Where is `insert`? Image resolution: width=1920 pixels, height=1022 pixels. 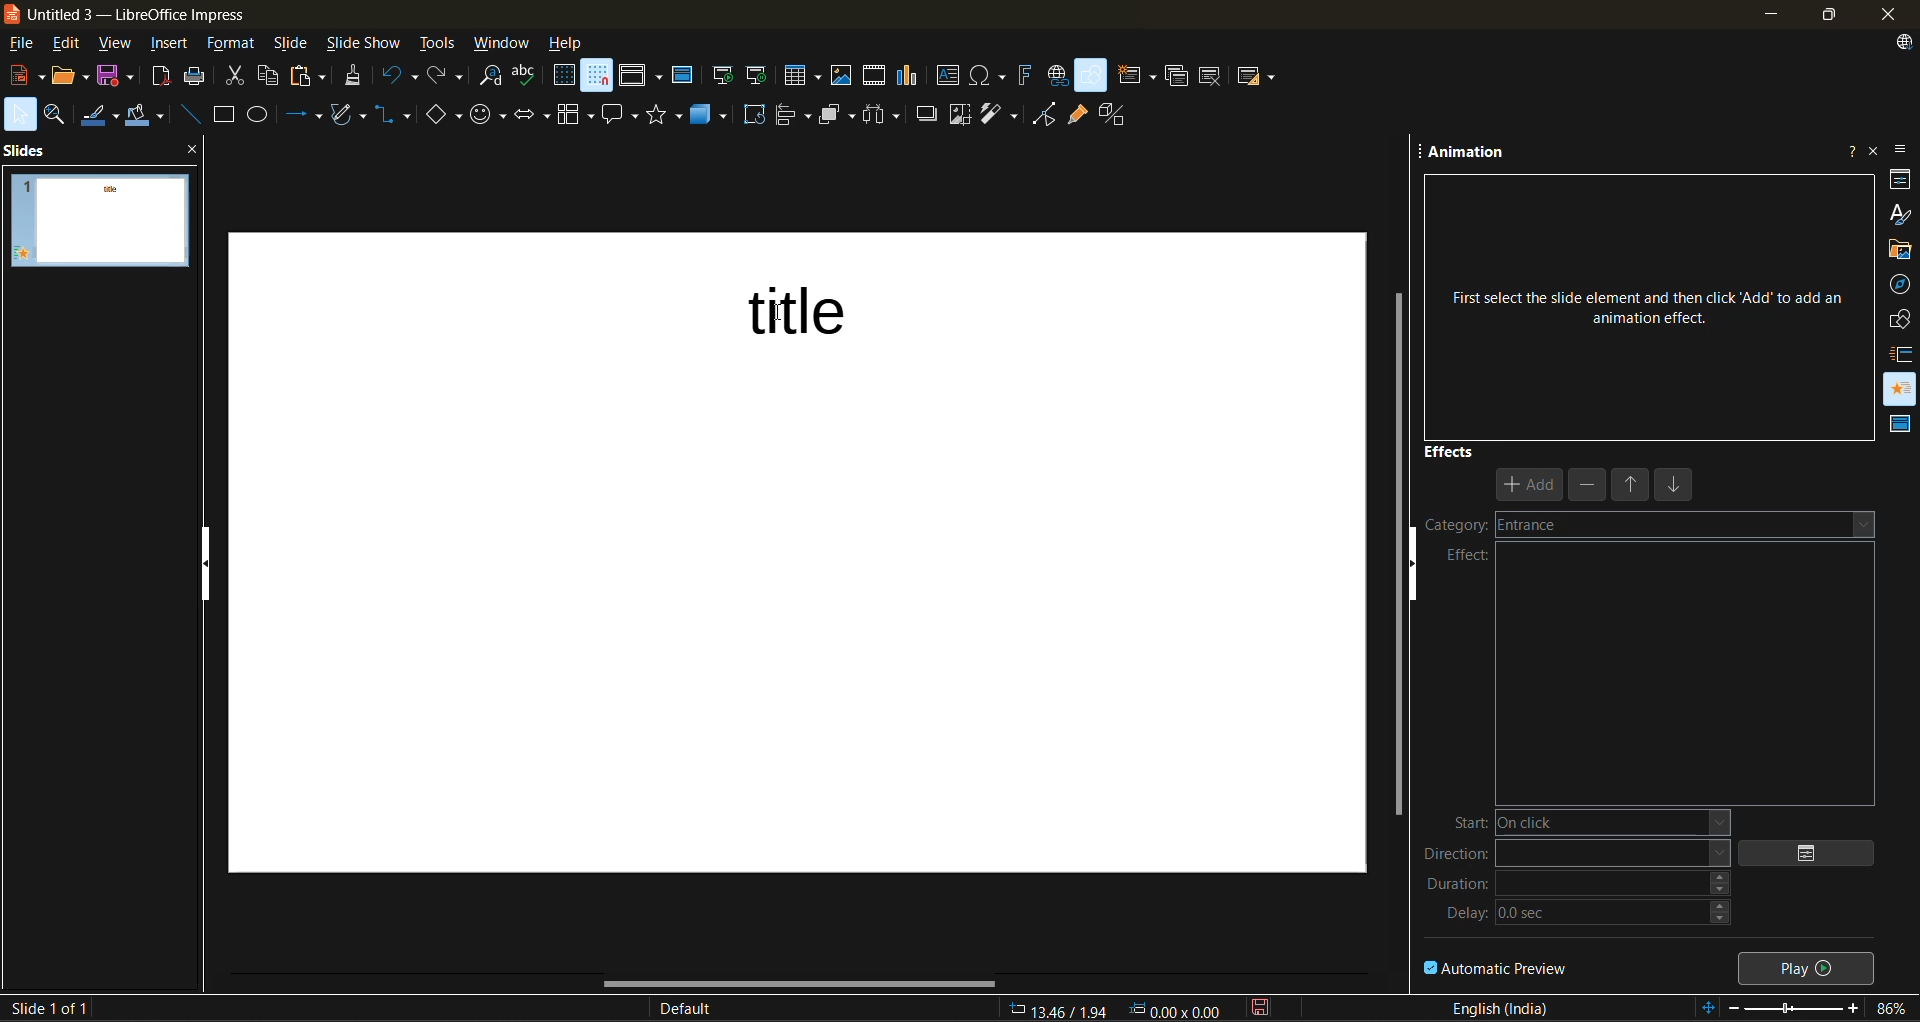 insert is located at coordinates (174, 46).